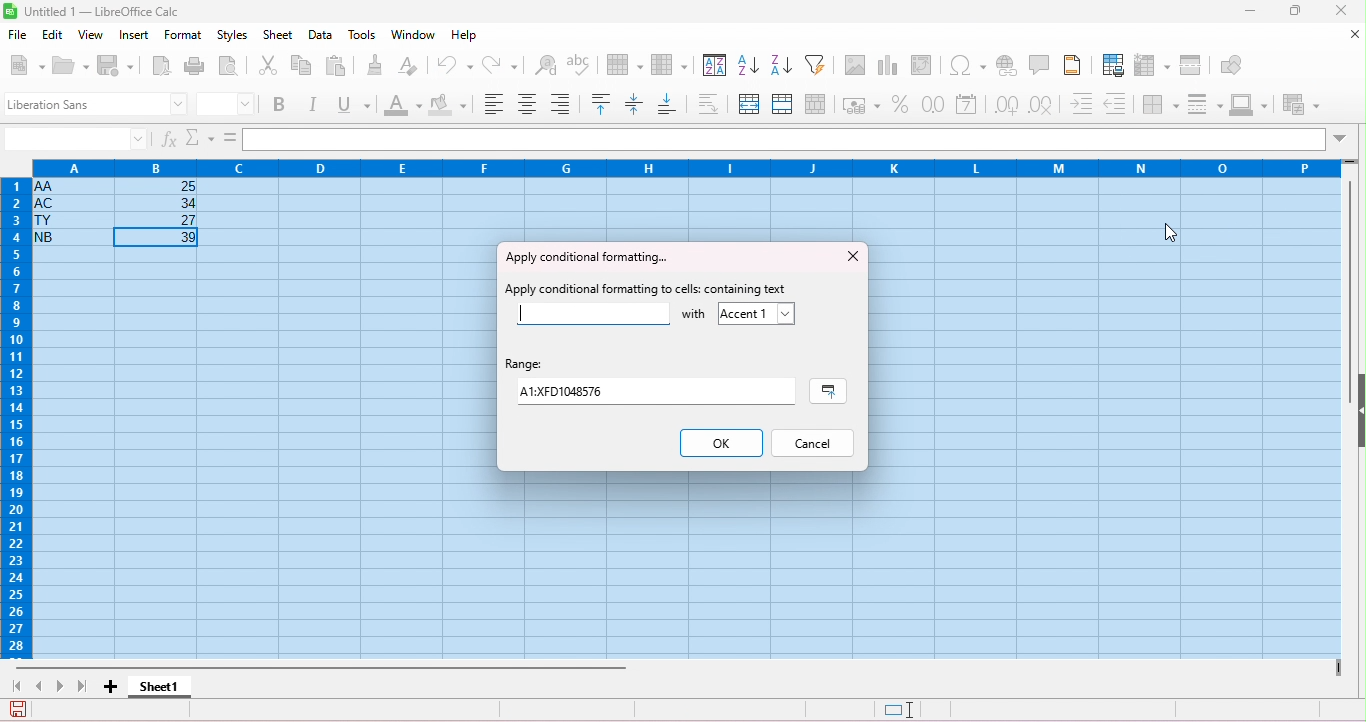 This screenshot has width=1366, height=722. What do you see at coordinates (668, 104) in the screenshot?
I see `align bottom` at bounding box center [668, 104].